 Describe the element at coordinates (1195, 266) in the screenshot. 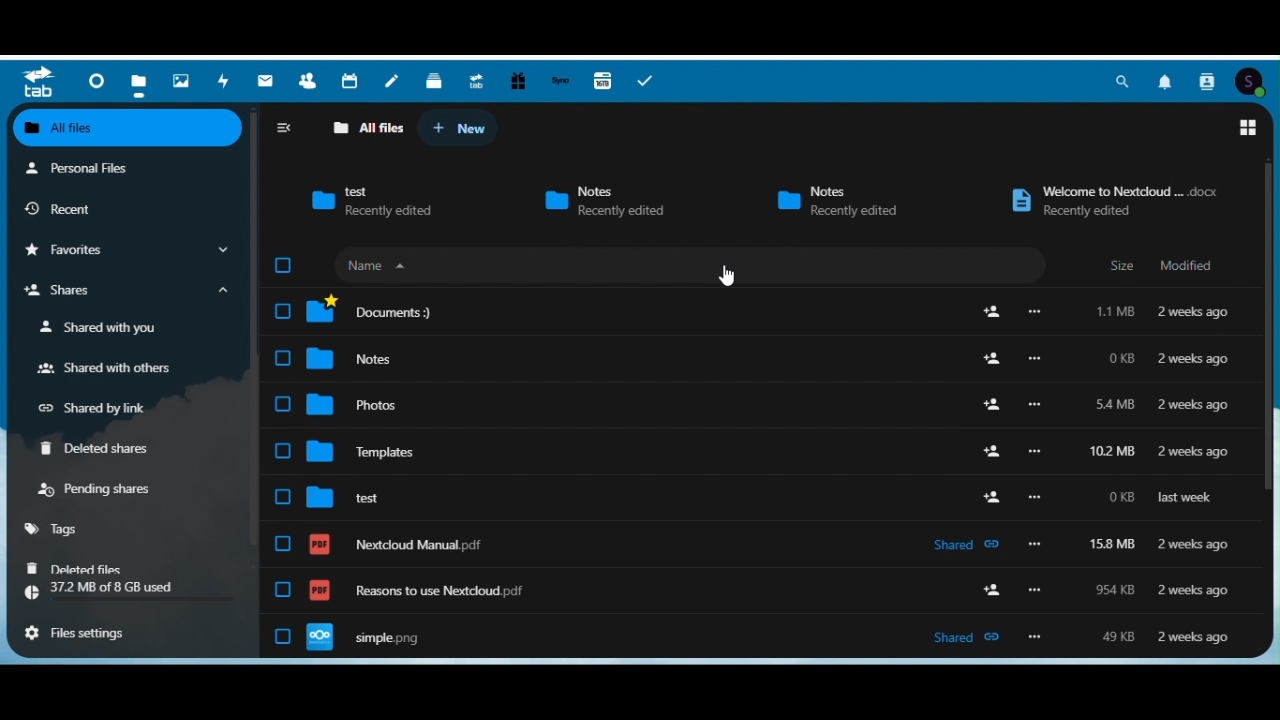

I see `Modified` at that location.